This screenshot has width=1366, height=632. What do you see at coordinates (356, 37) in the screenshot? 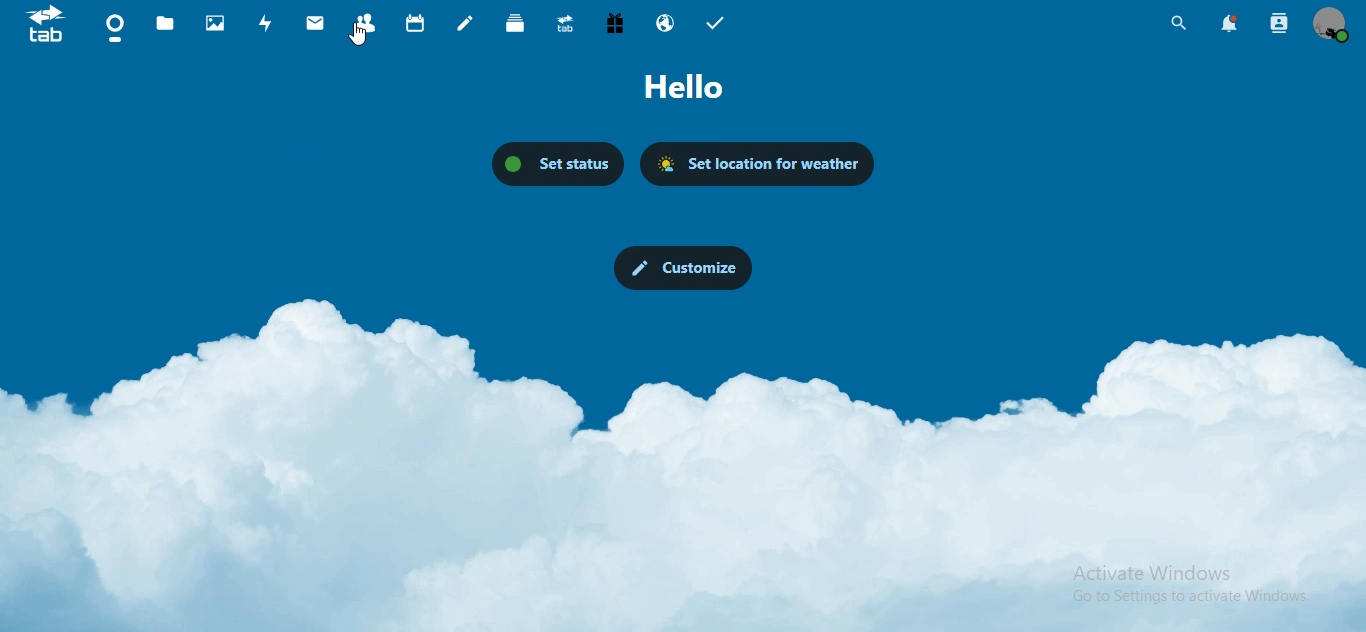
I see `cursor` at bounding box center [356, 37].